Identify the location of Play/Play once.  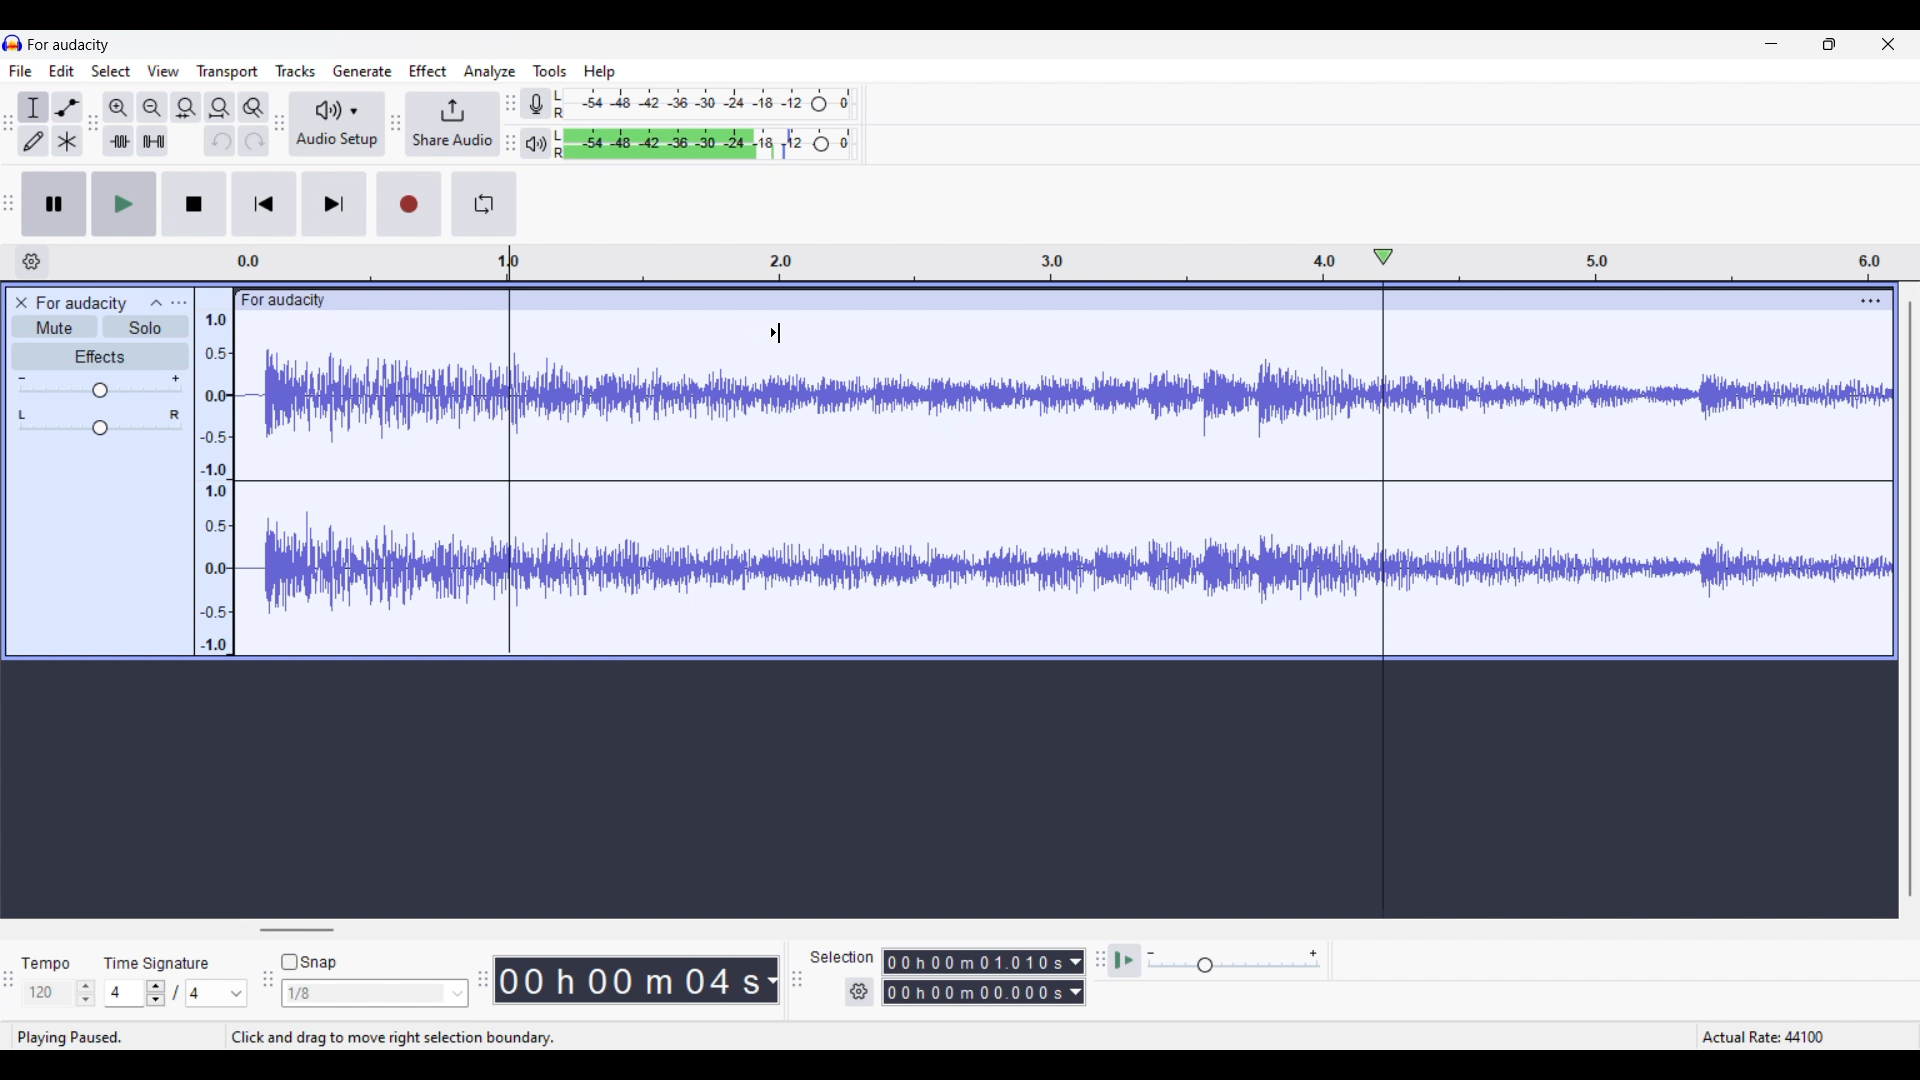
(124, 204).